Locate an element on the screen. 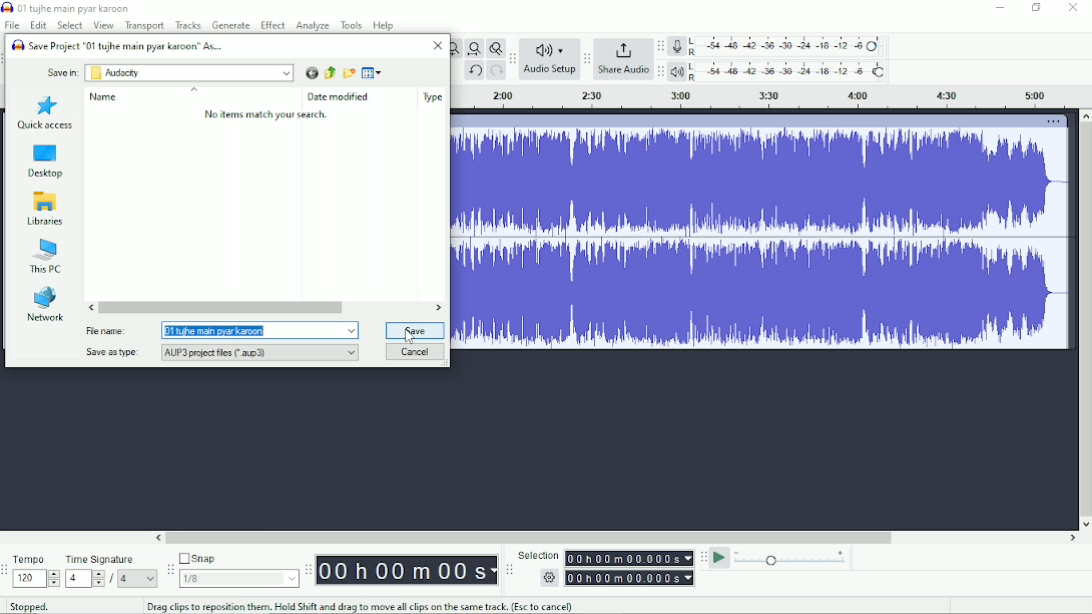  Audacity snapping toolbar is located at coordinates (170, 570).